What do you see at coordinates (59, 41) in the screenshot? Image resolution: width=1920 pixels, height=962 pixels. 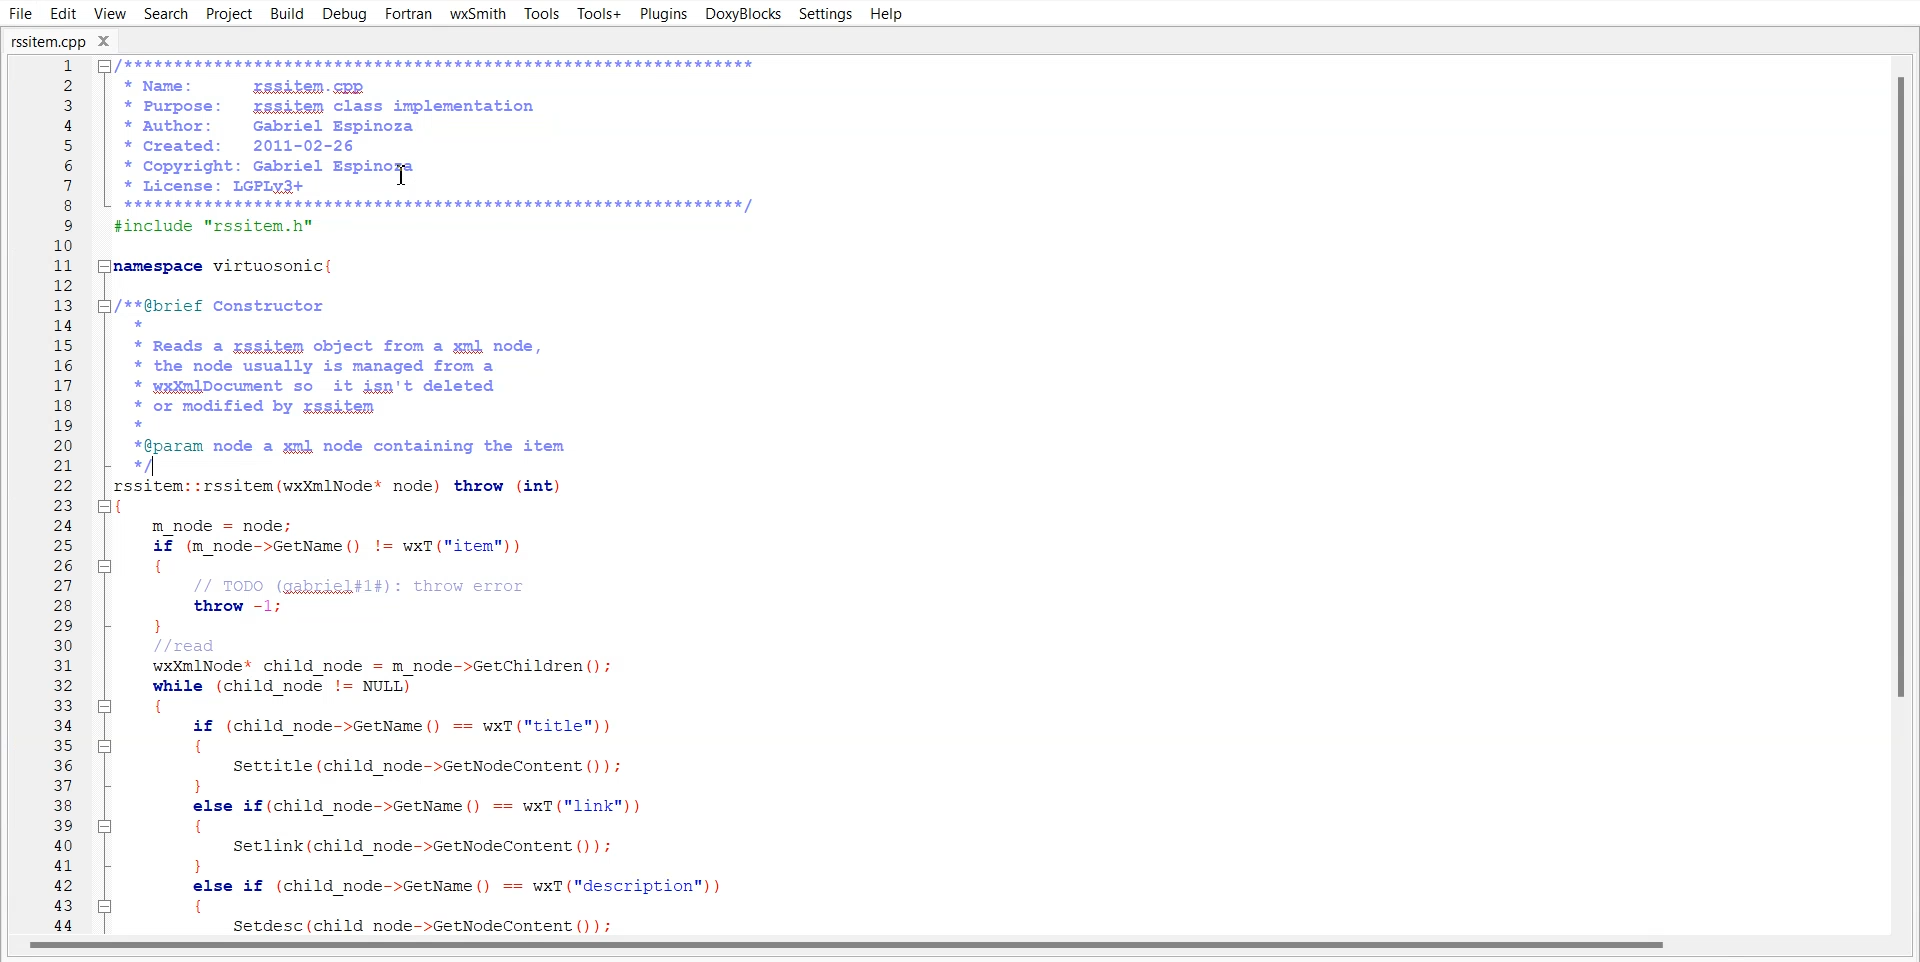 I see `rssitem.cpp` at bounding box center [59, 41].